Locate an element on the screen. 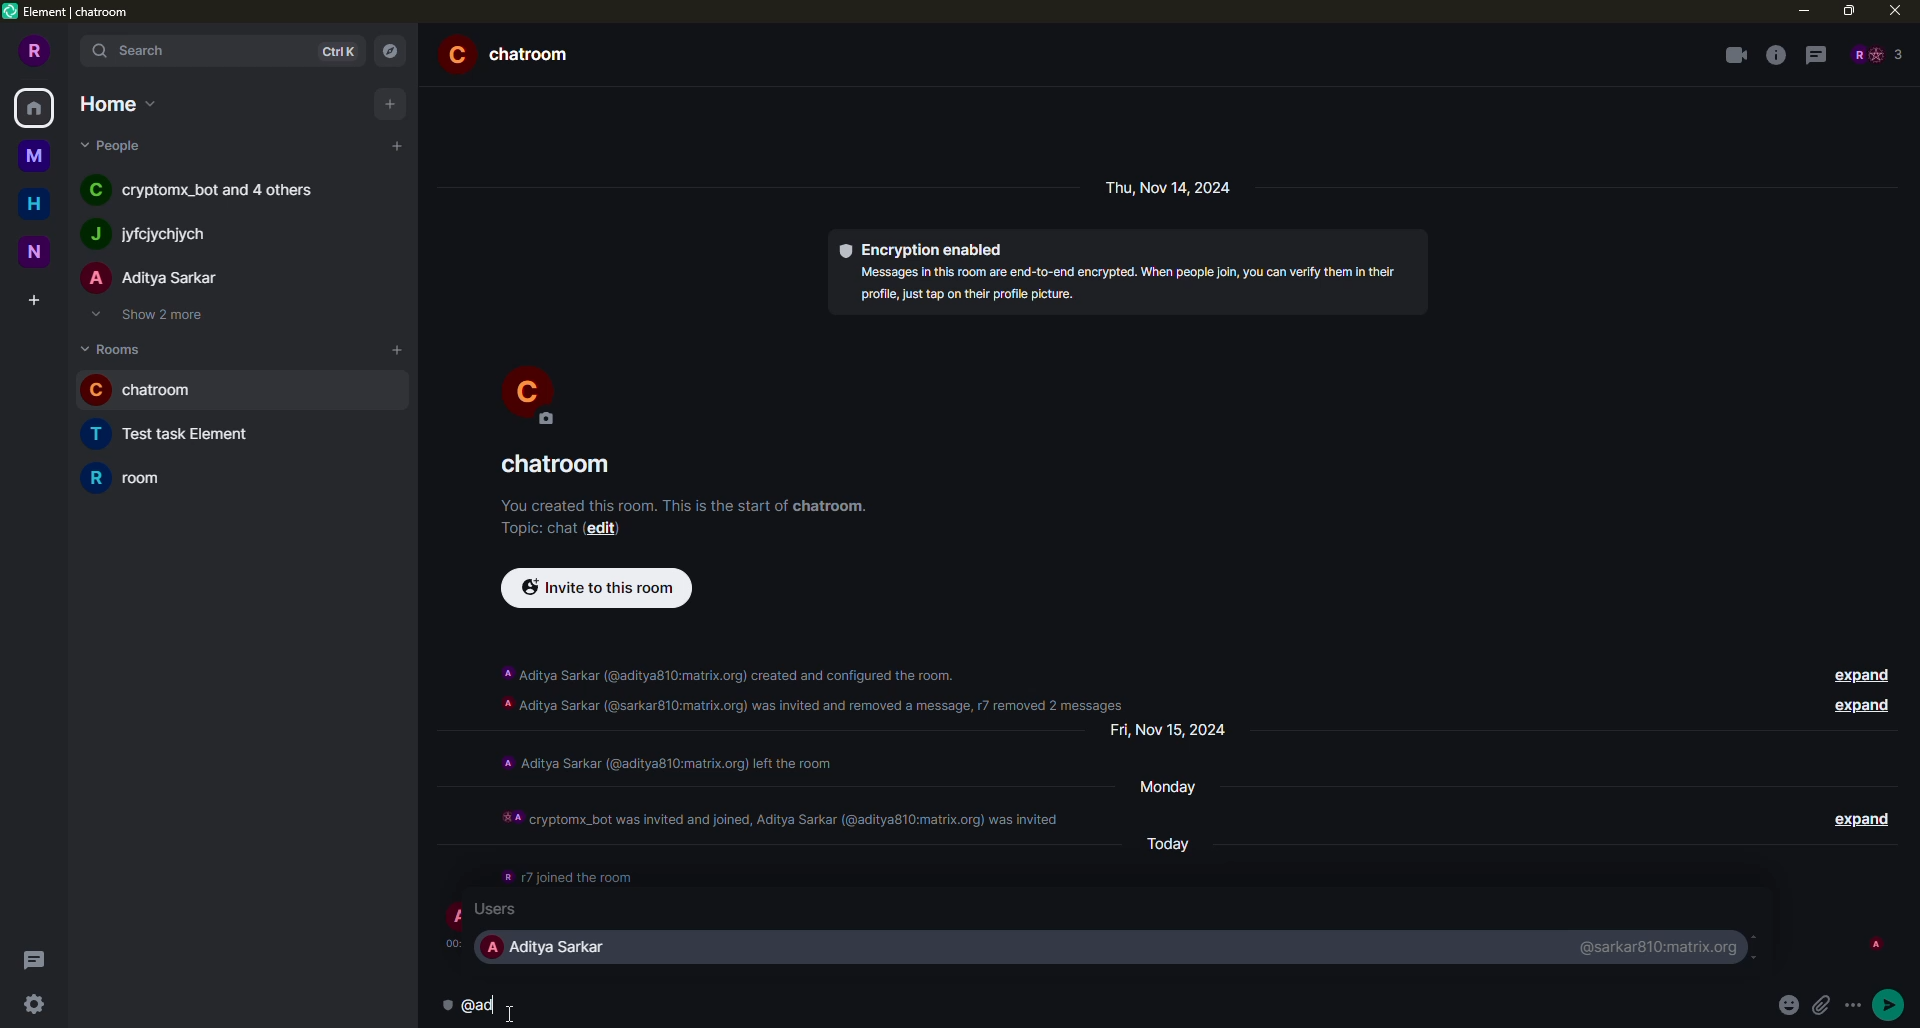 This screenshot has height=1028, width=1920. people is located at coordinates (1876, 54).